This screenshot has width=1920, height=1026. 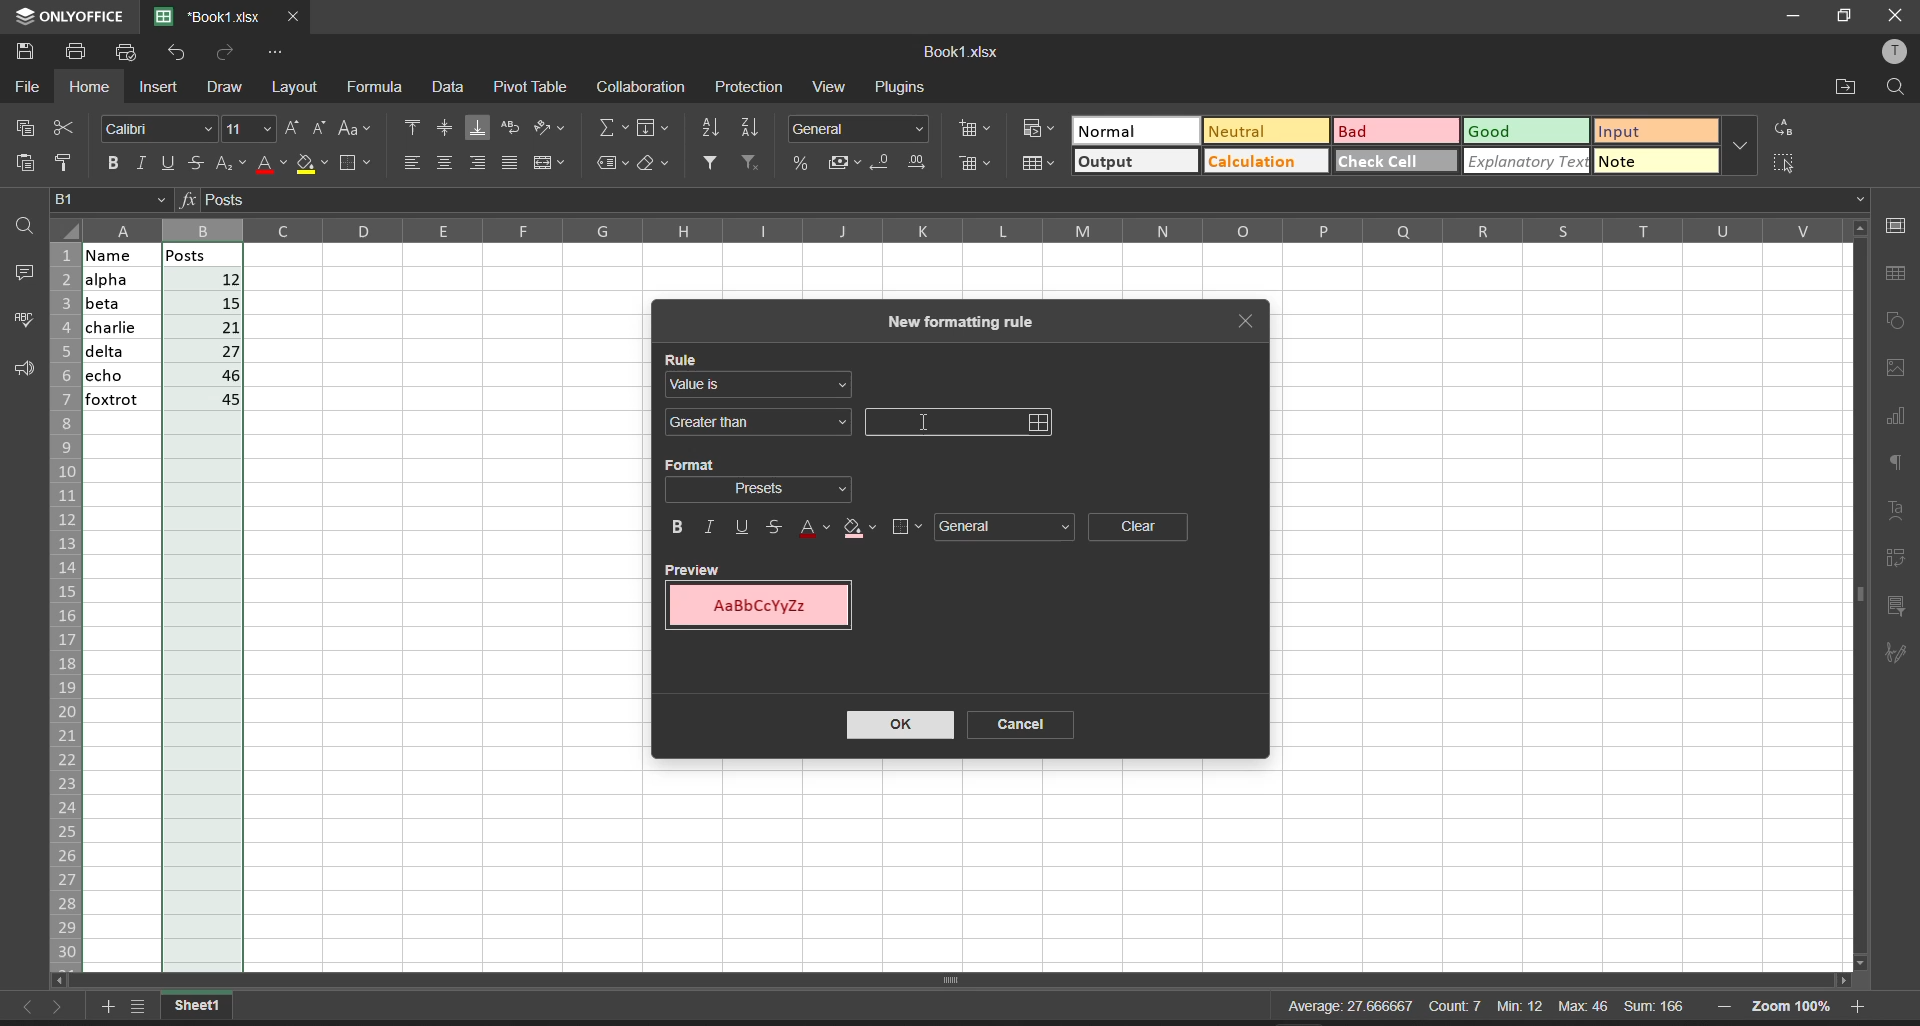 I want to click on scroll up, so click(x=1861, y=231).